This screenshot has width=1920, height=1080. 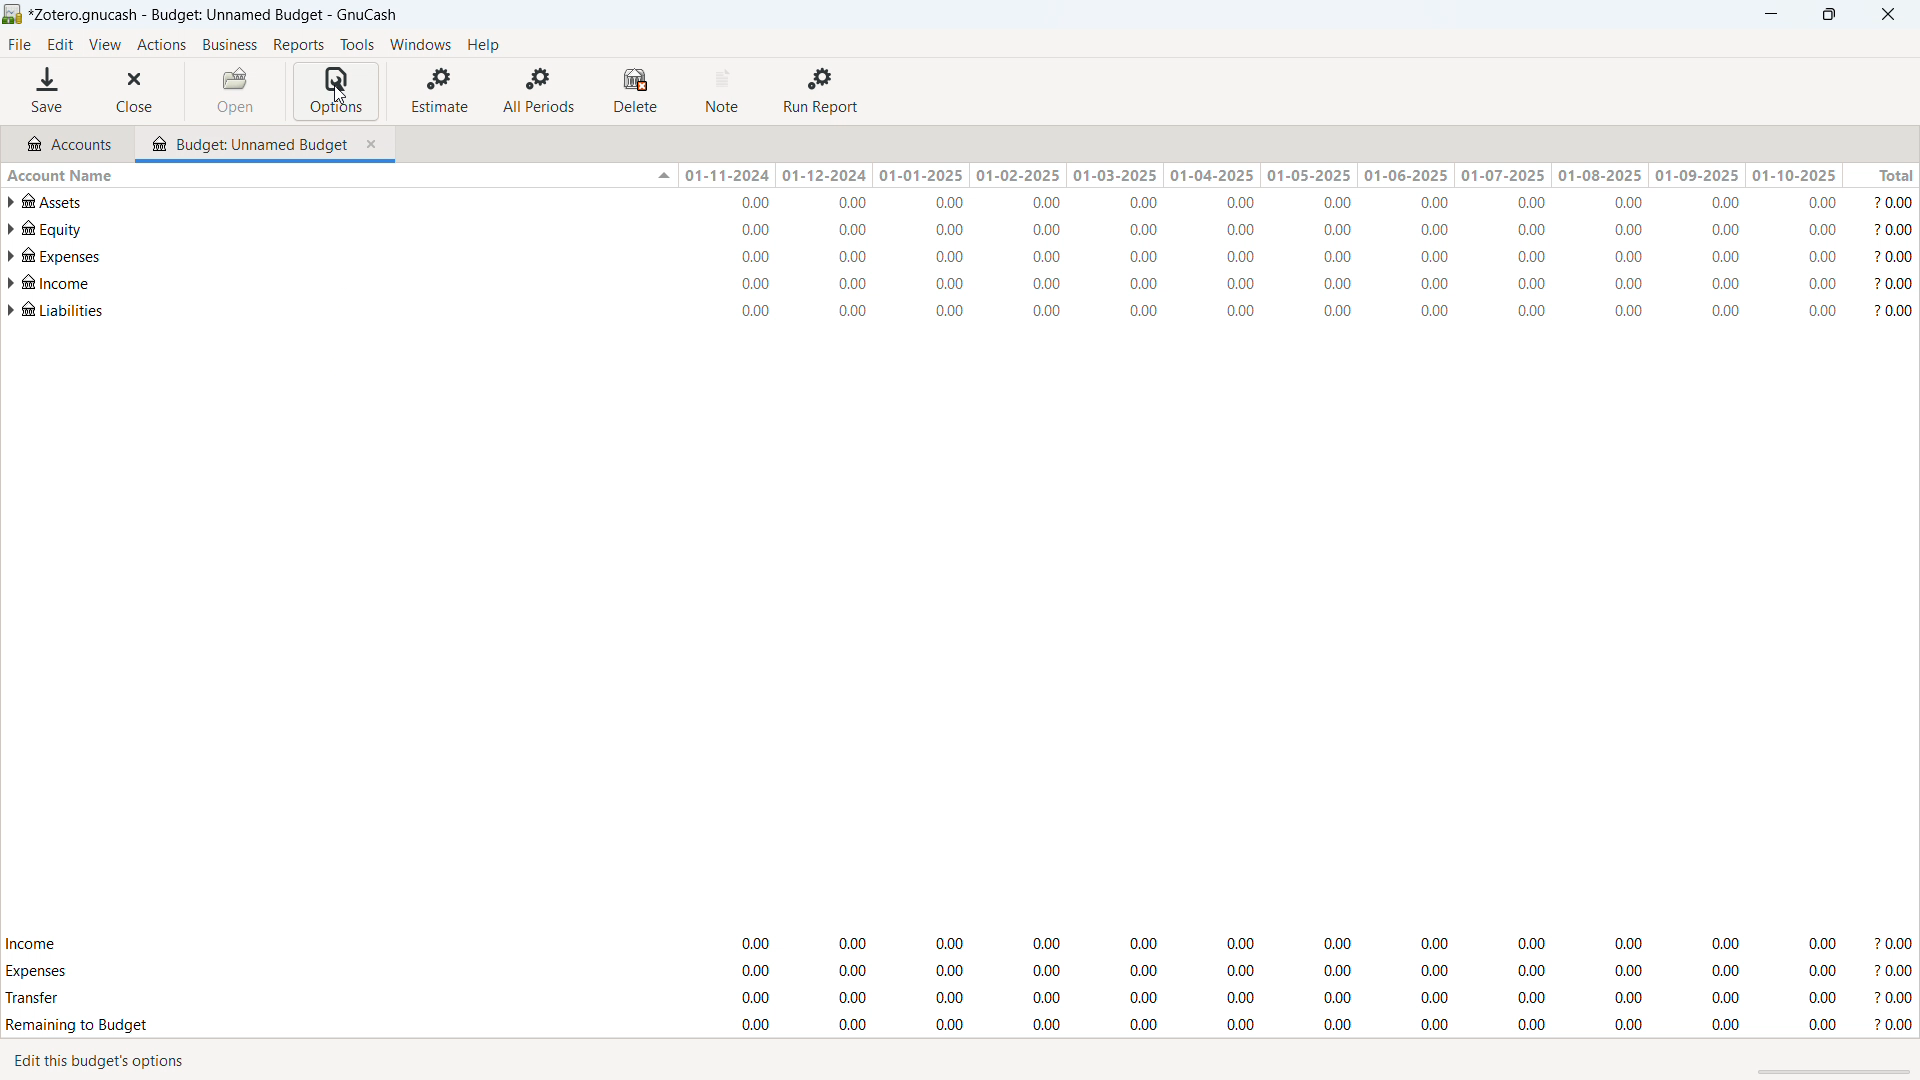 I want to click on remaining to budget total, so click(x=960, y=1026).